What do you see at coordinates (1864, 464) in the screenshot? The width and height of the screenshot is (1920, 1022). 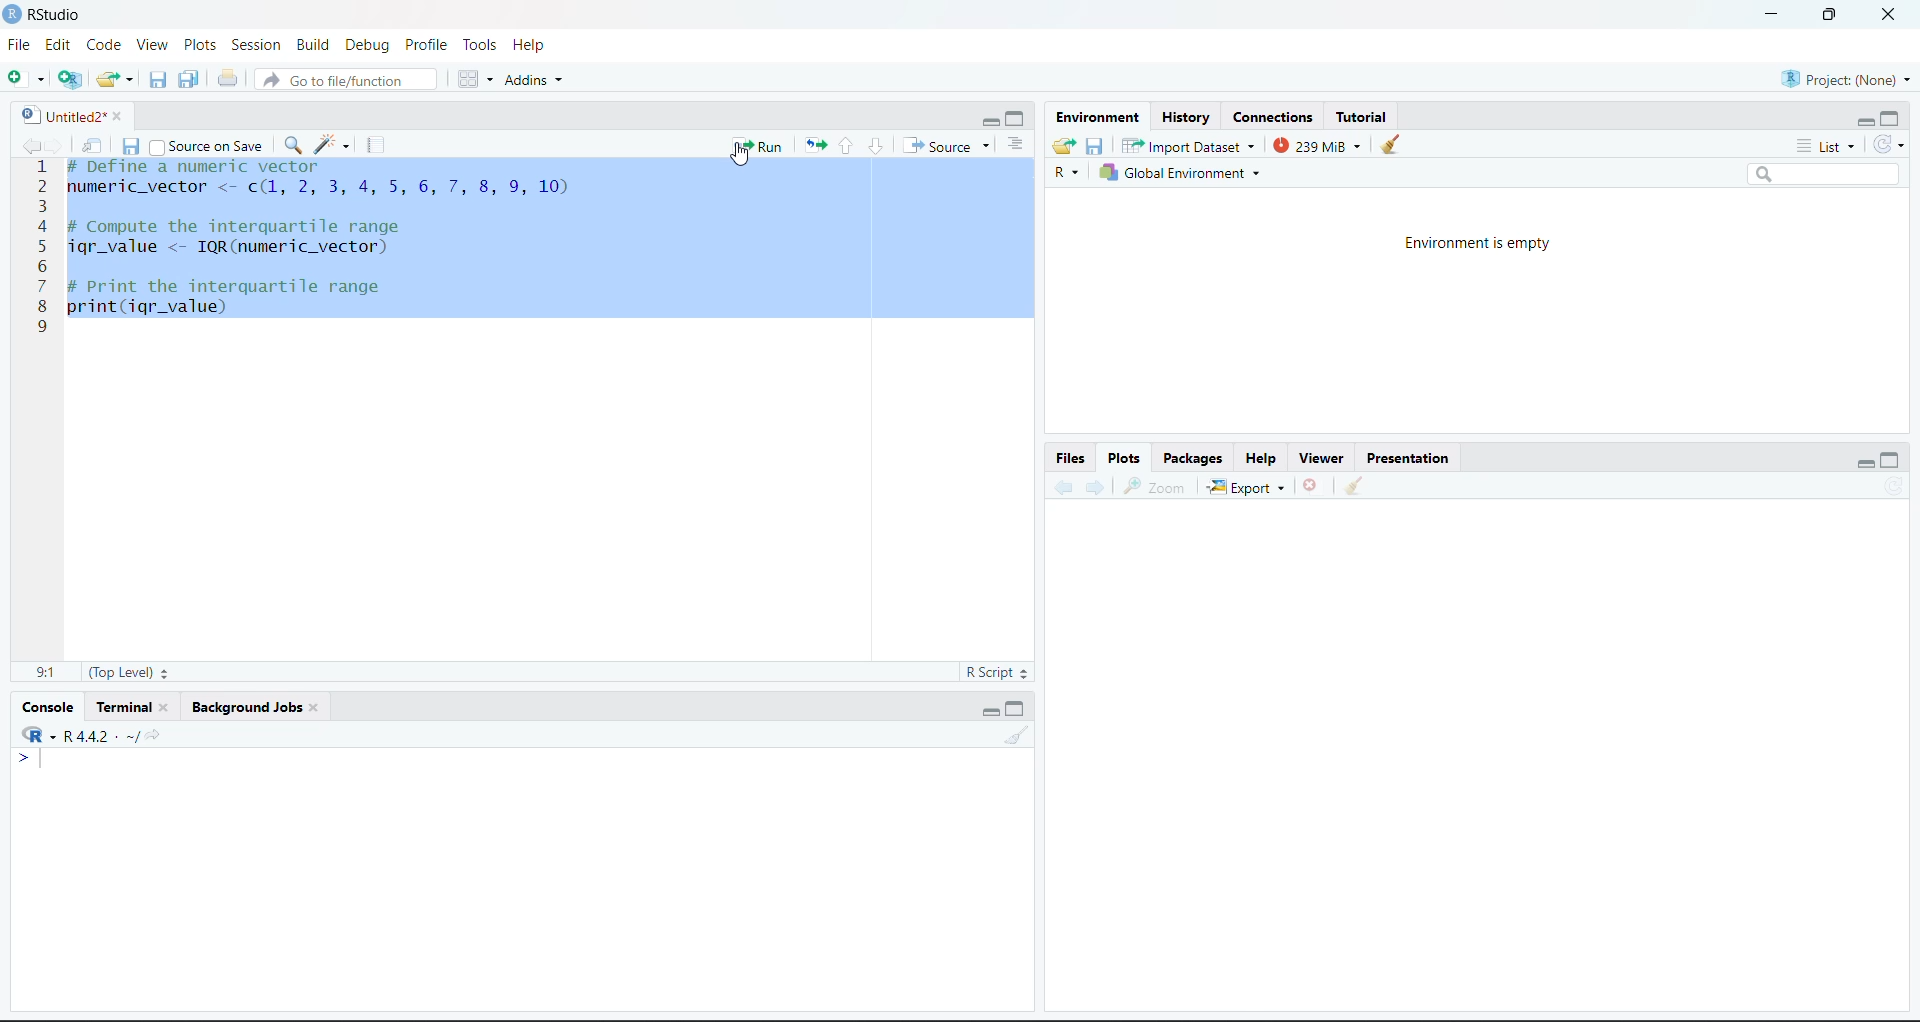 I see `Minimize` at bounding box center [1864, 464].